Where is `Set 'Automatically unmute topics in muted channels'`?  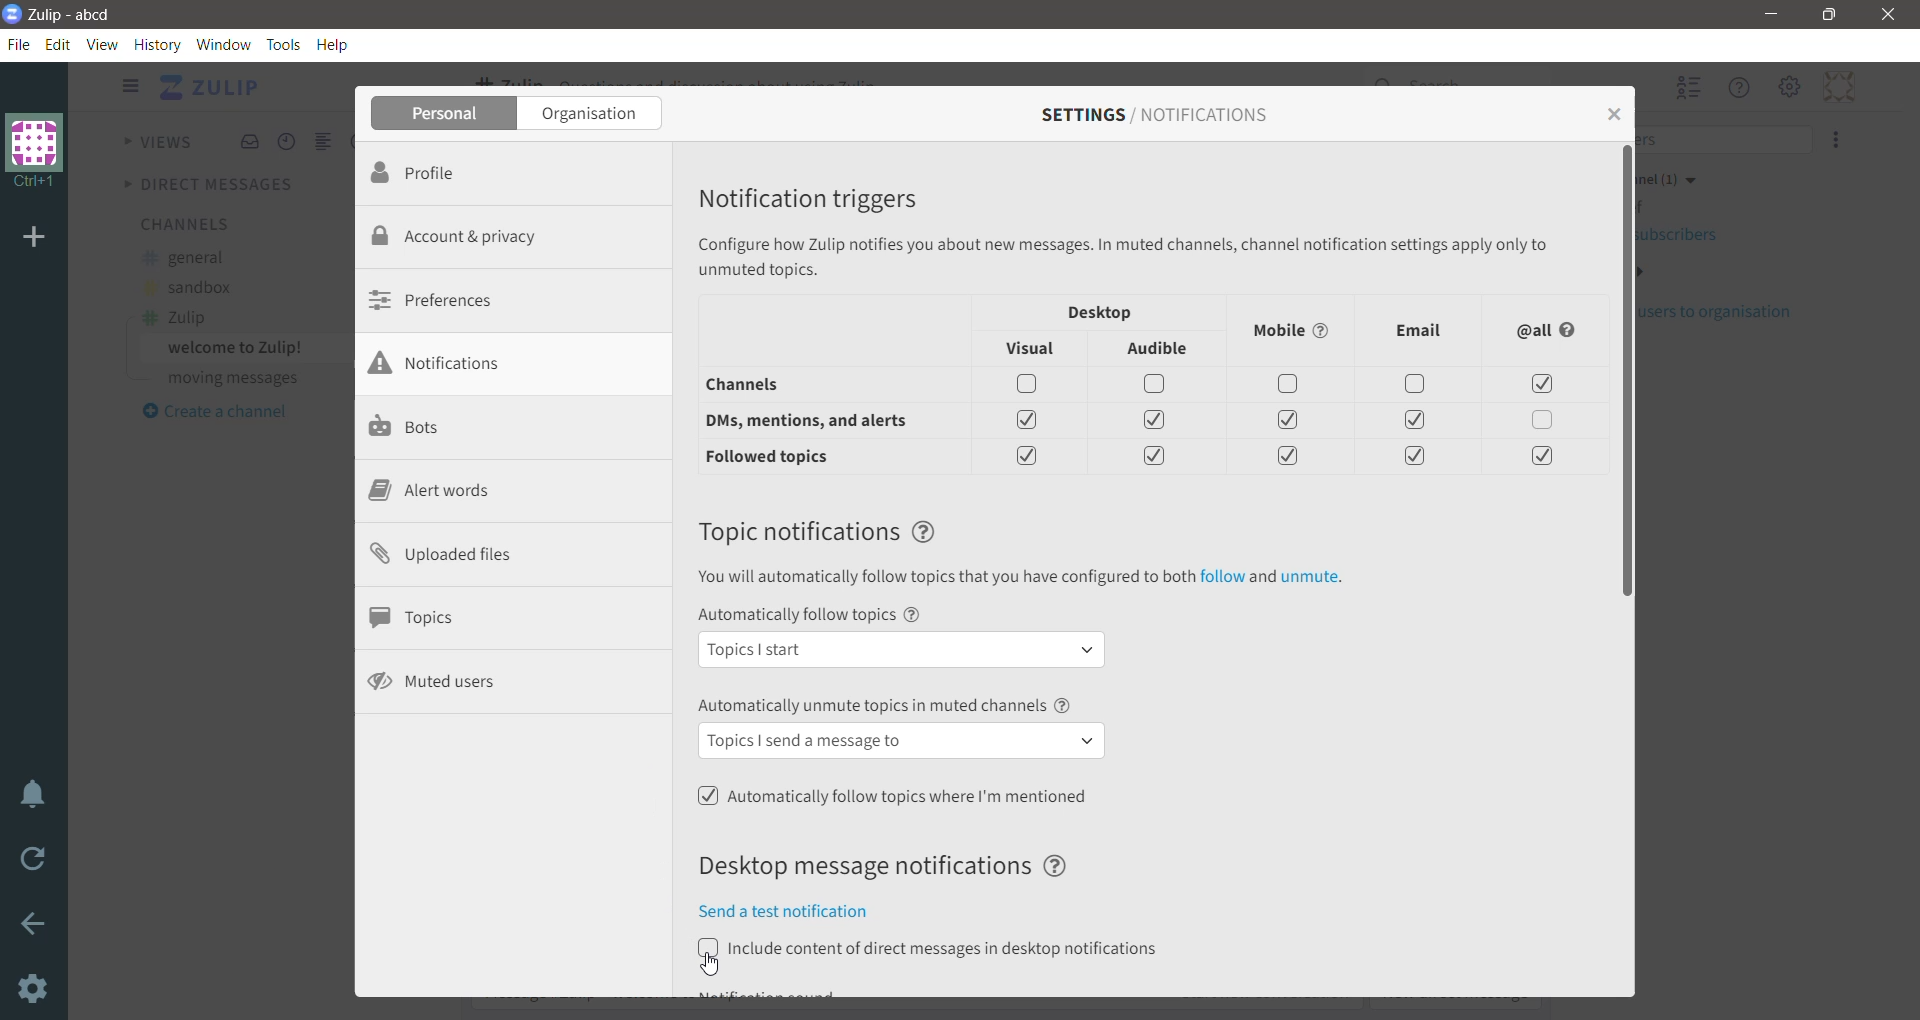 Set 'Automatically unmute topics in muted channels' is located at coordinates (903, 729).